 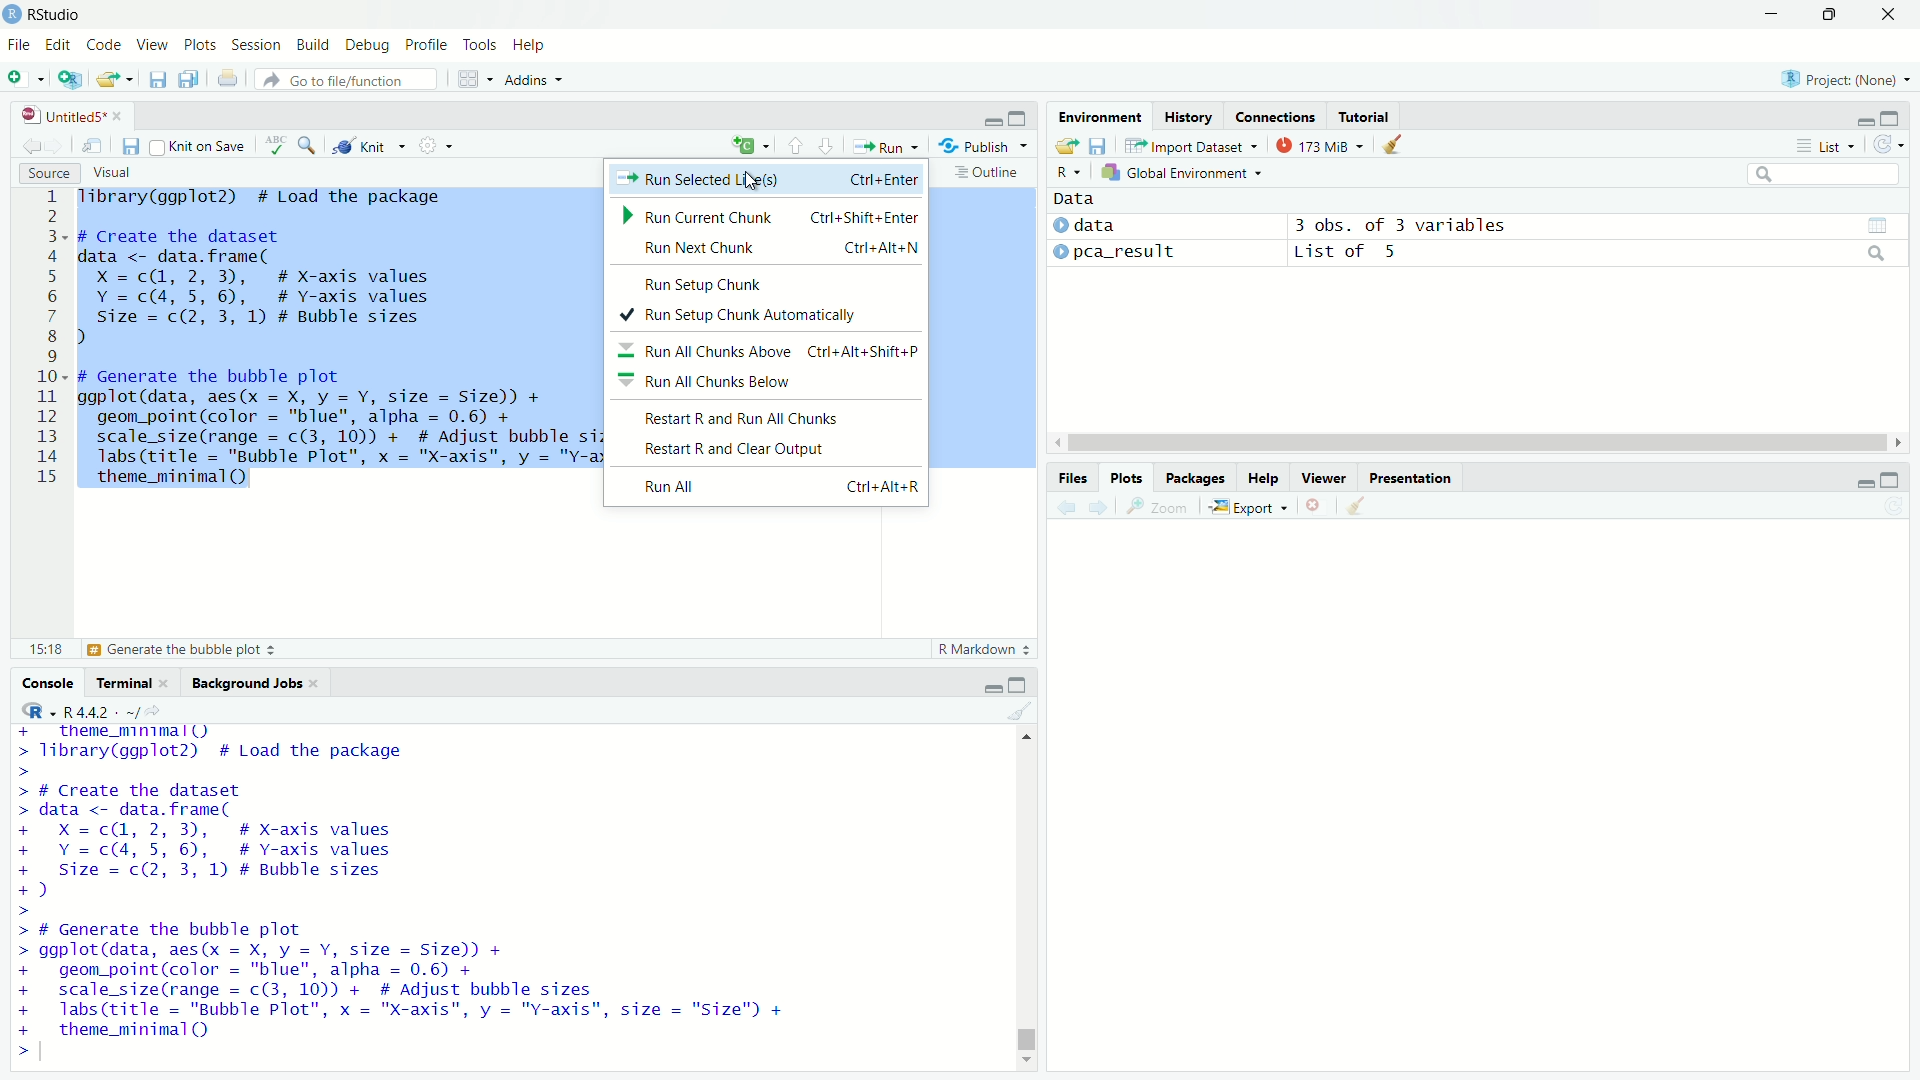 I want to click on remove current plot, so click(x=1316, y=506).